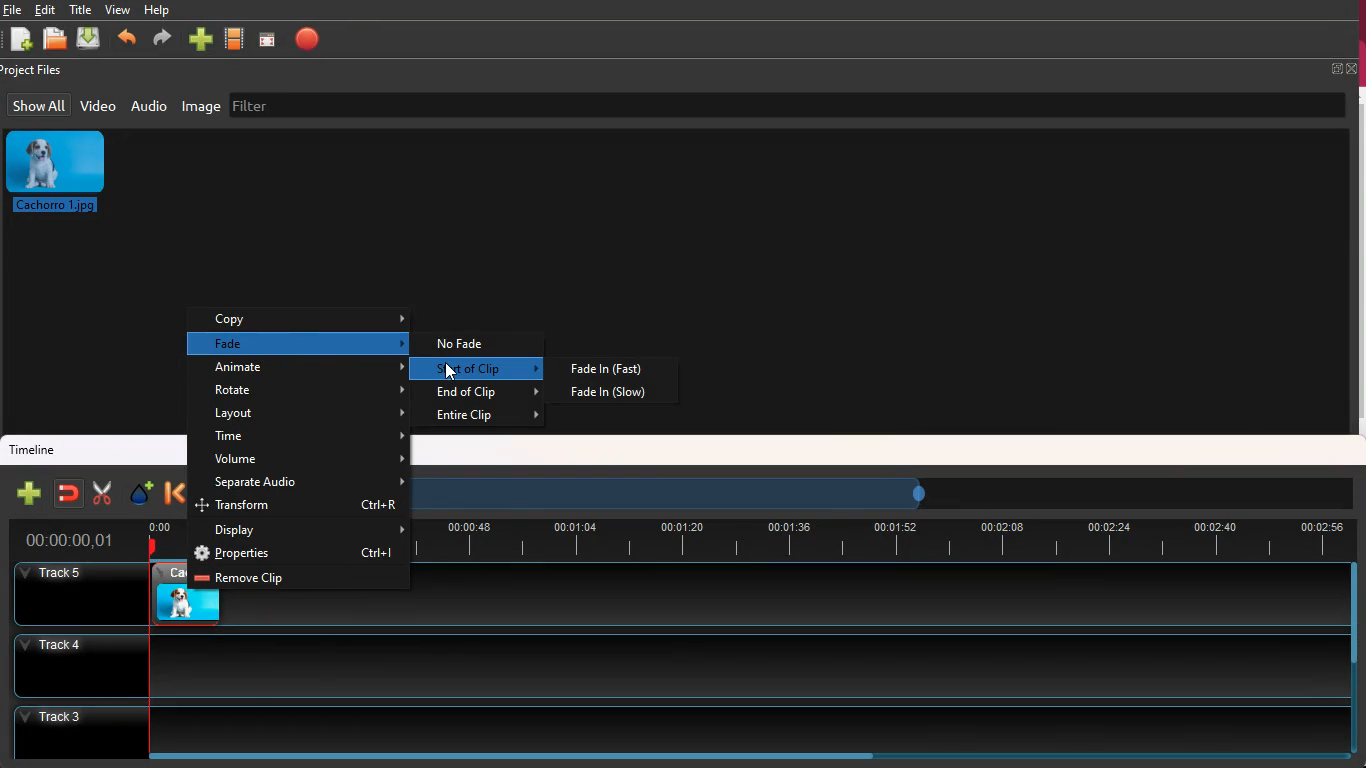 This screenshot has width=1366, height=768. What do you see at coordinates (47, 10) in the screenshot?
I see `edit` at bounding box center [47, 10].